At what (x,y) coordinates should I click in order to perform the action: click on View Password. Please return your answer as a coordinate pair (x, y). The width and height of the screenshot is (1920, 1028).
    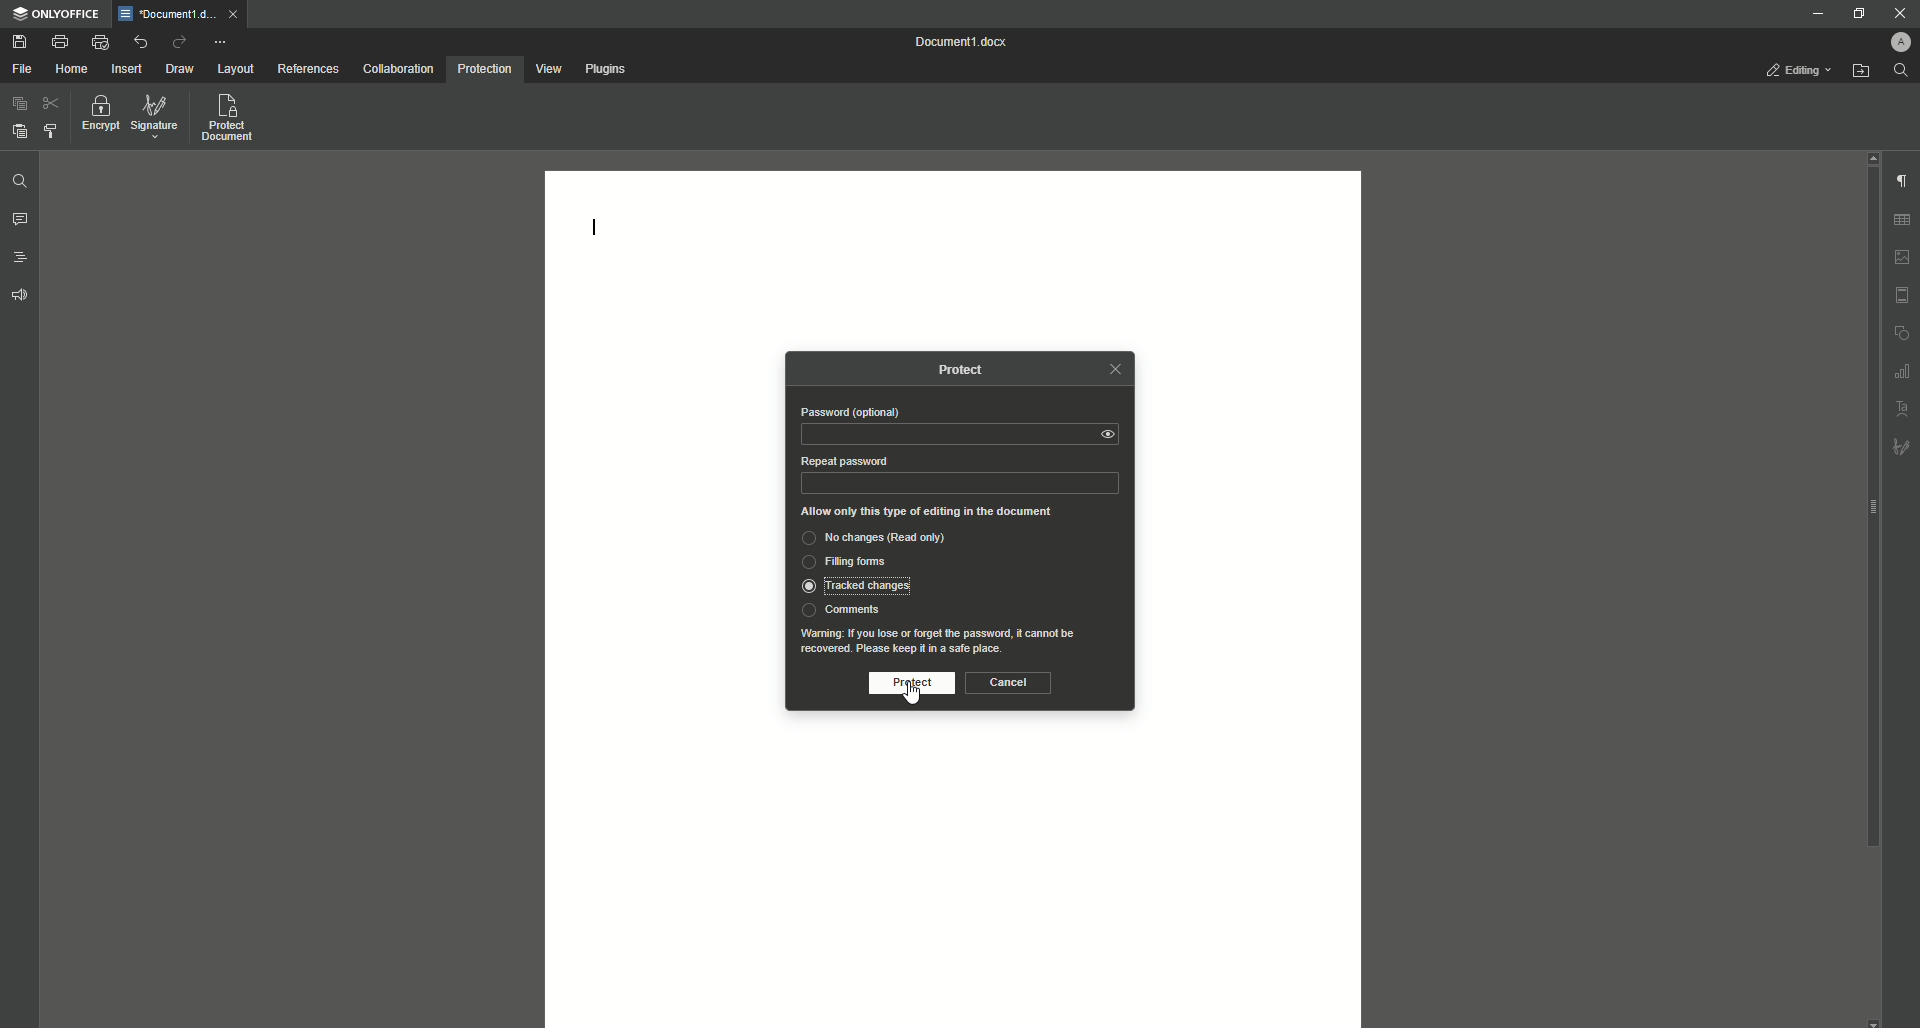
    Looking at the image, I should click on (1108, 433).